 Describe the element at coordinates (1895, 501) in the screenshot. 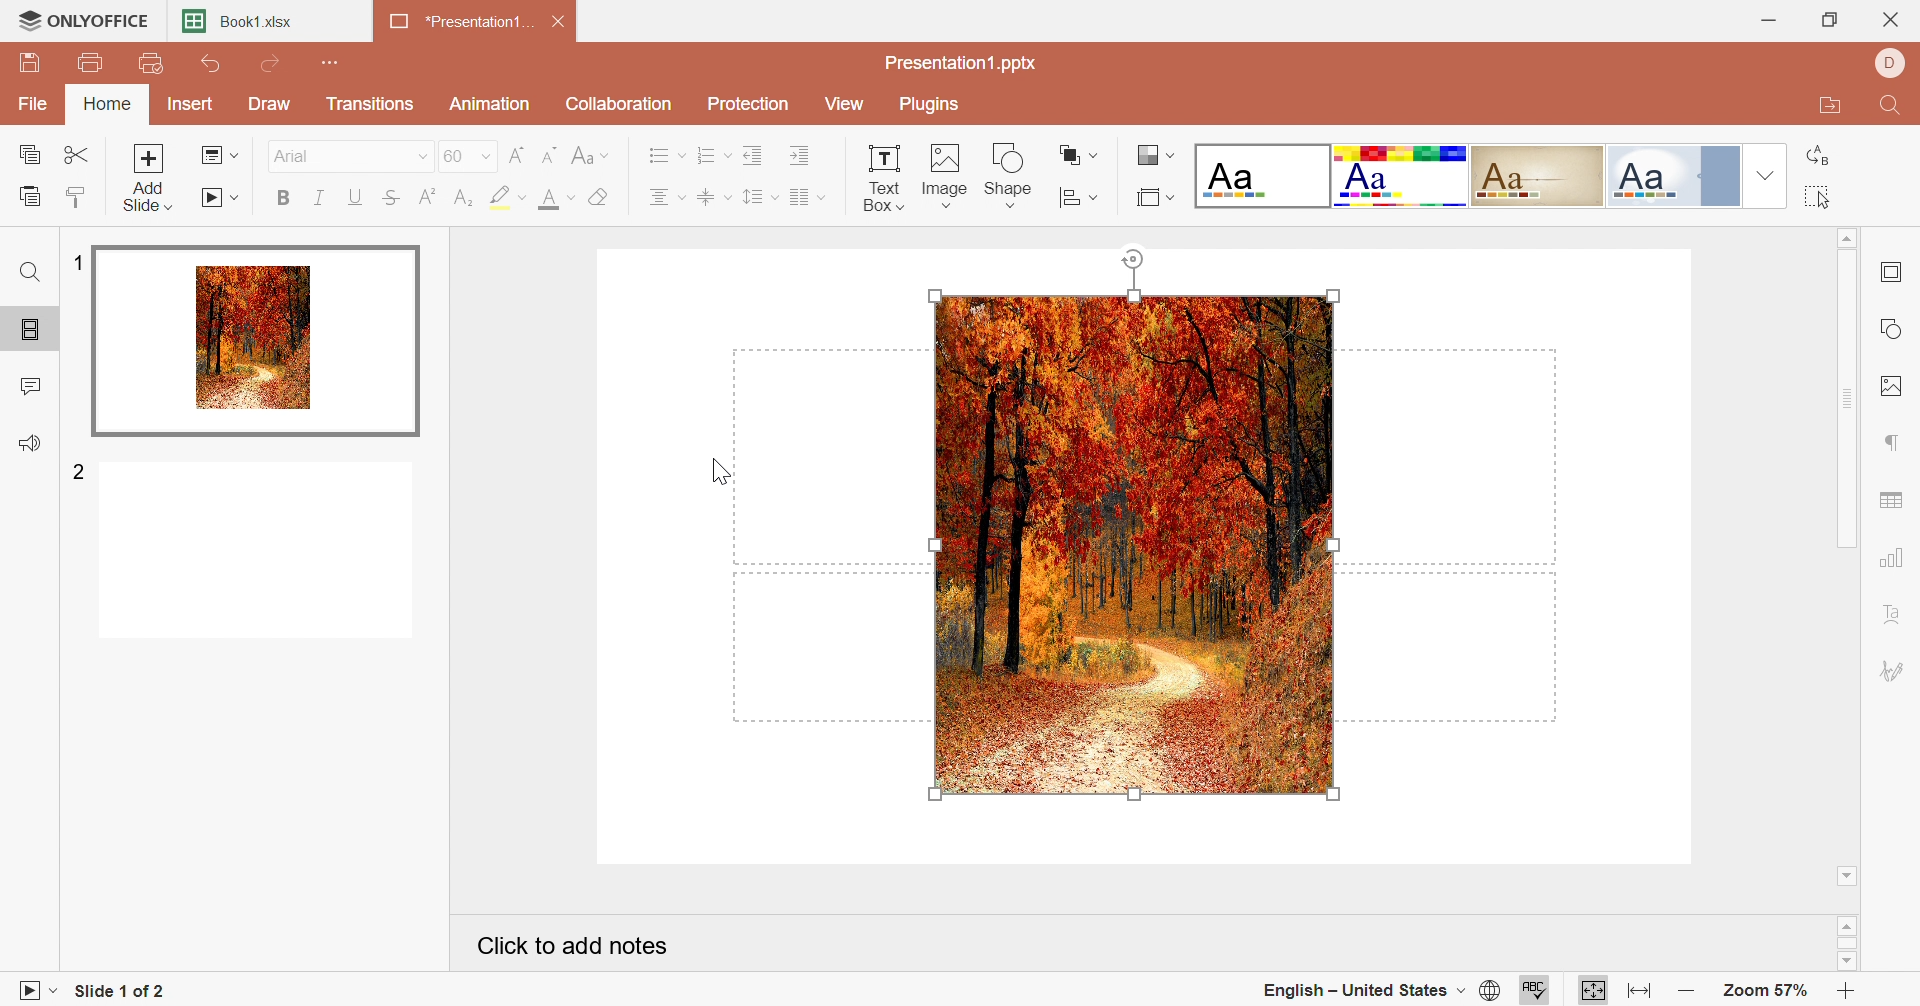

I see `table settings` at that location.